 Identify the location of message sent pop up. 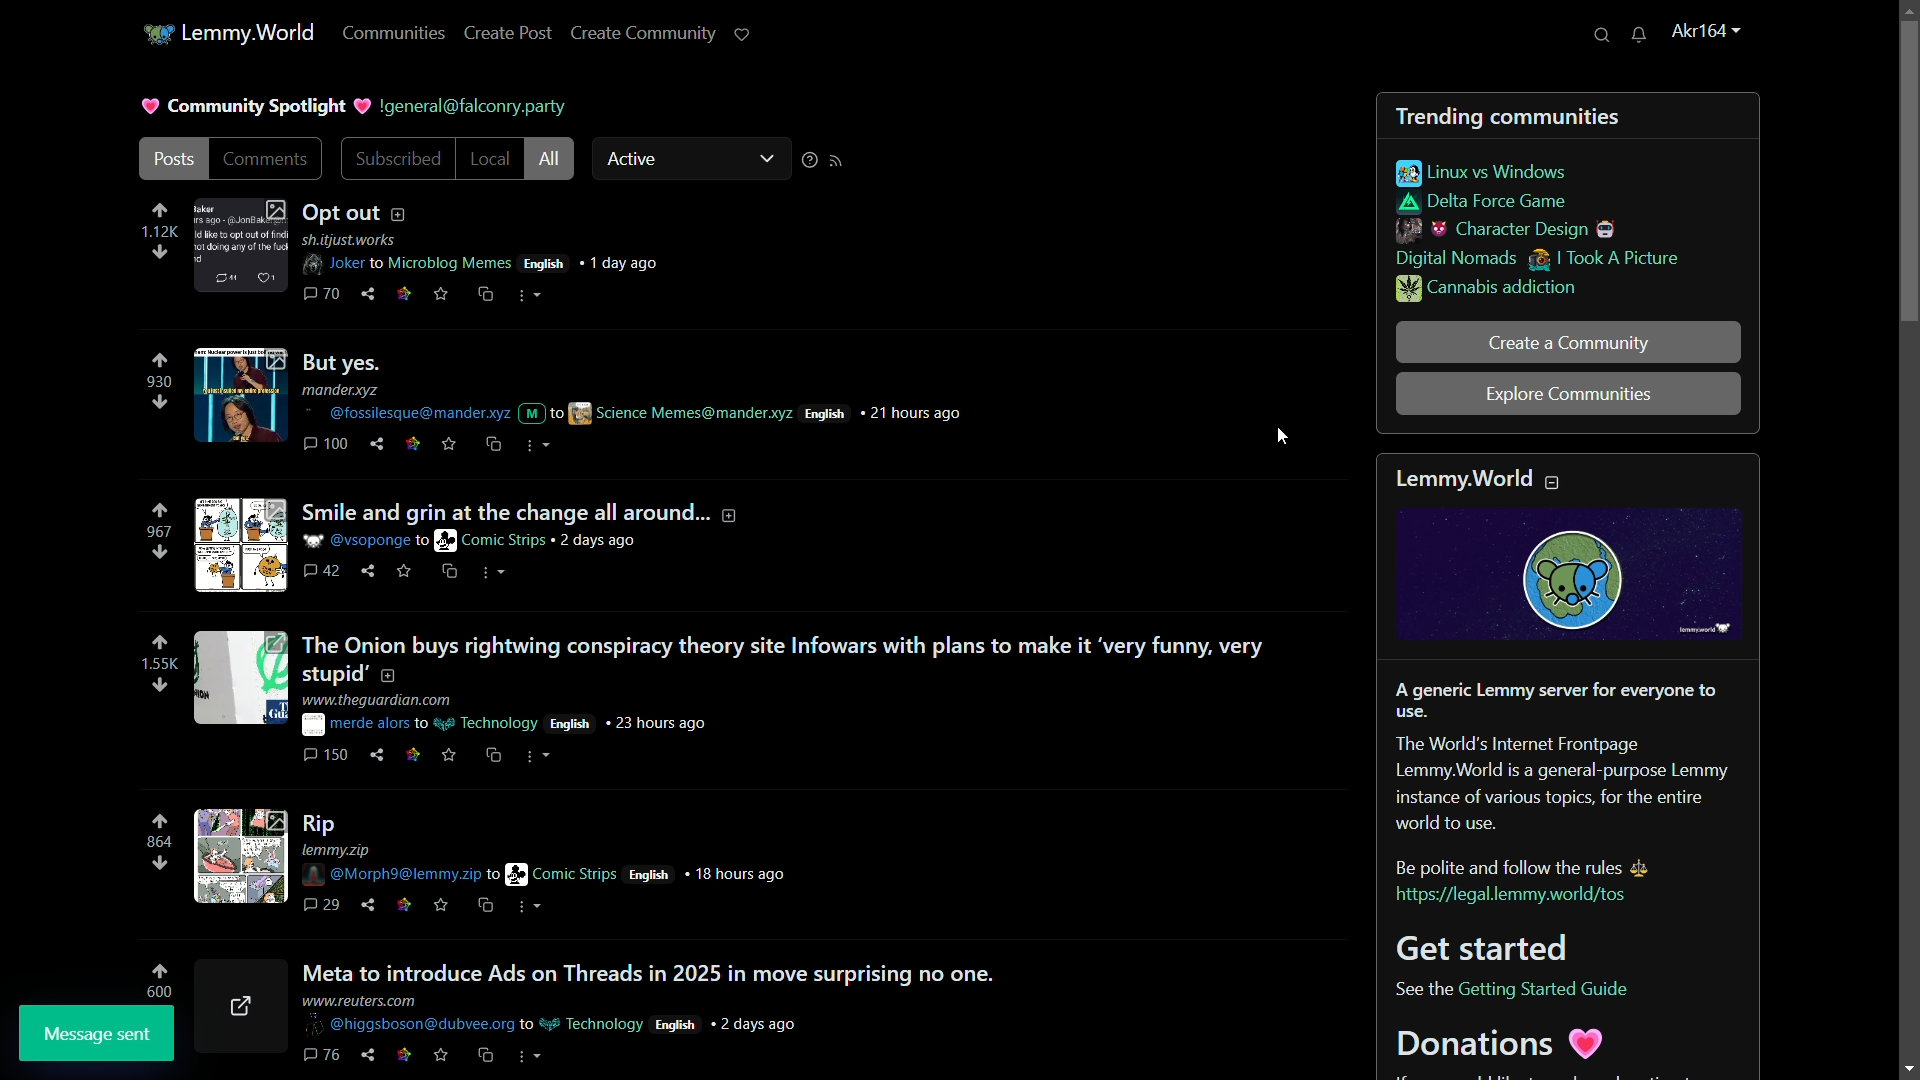
(94, 1034).